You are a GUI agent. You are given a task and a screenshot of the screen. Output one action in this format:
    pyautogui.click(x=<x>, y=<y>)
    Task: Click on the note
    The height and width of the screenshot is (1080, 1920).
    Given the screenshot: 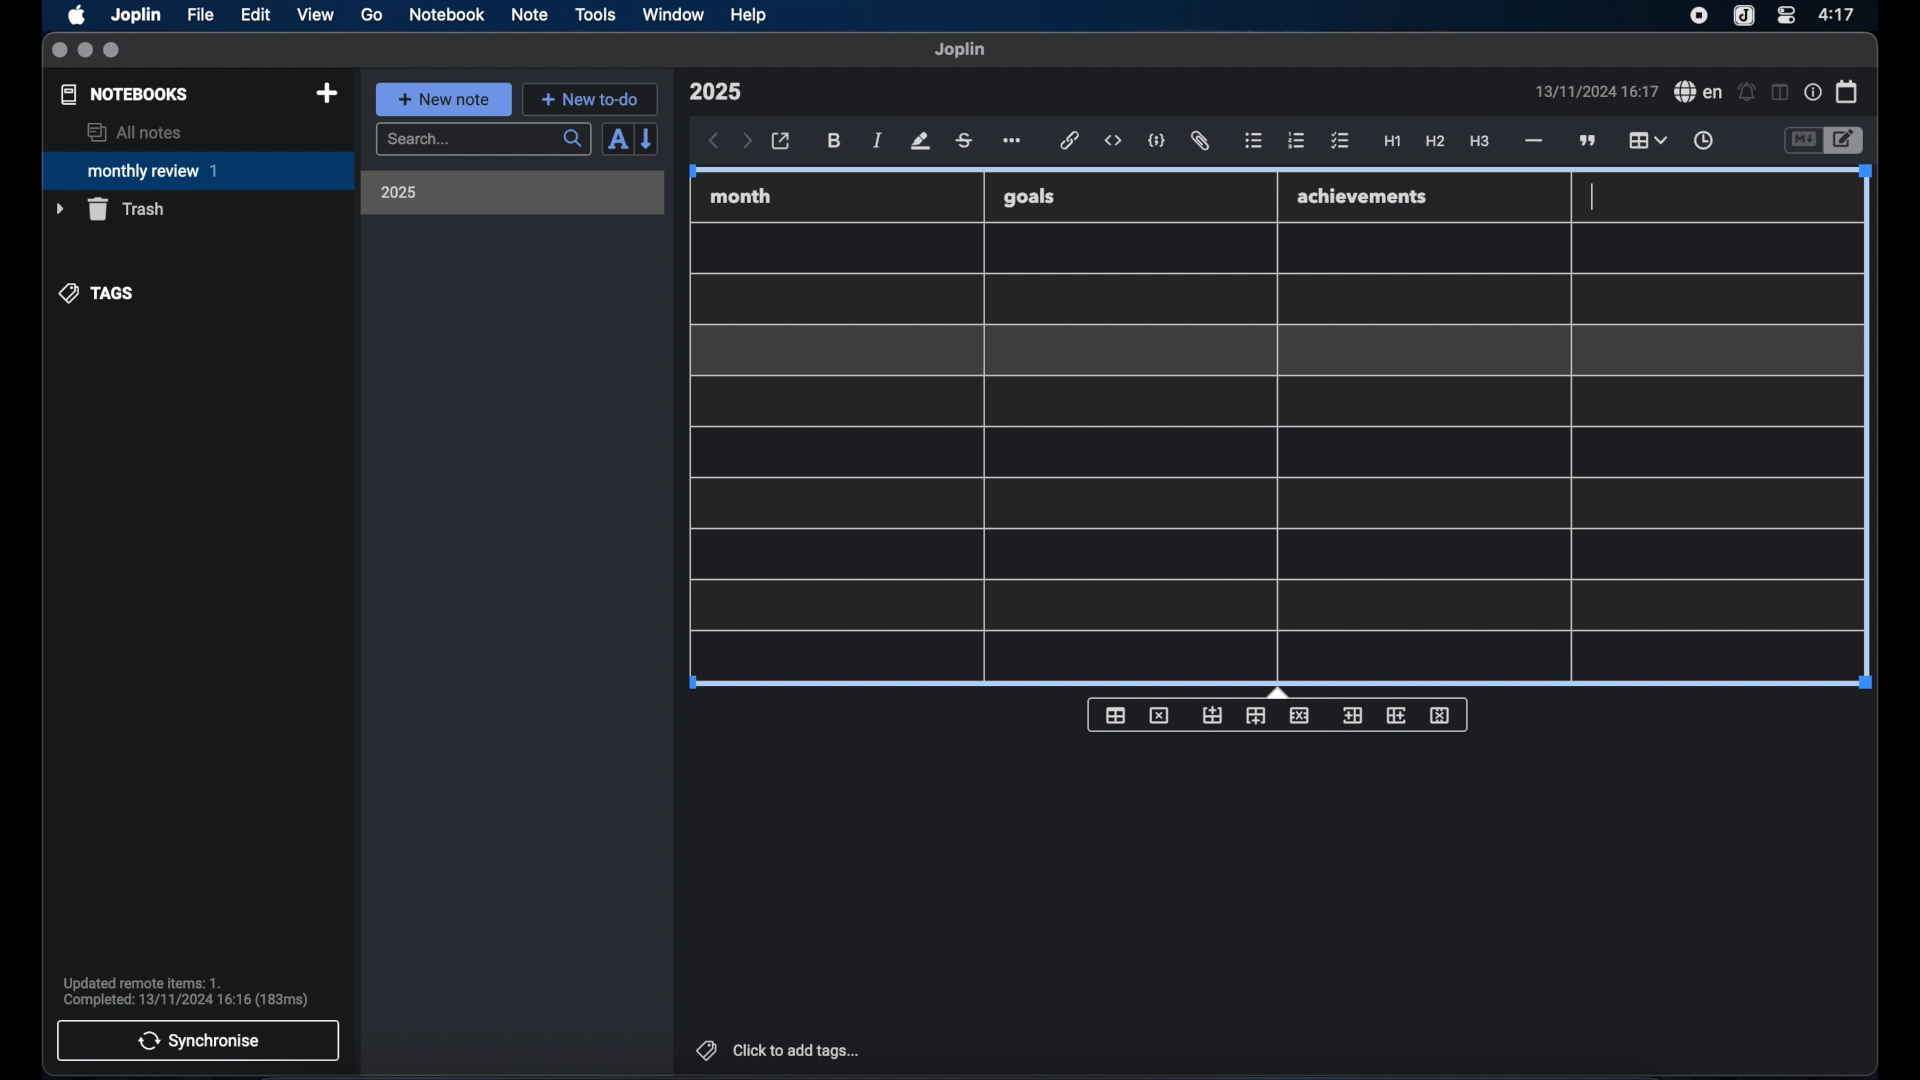 What is the action you would take?
    pyautogui.click(x=530, y=14)
    